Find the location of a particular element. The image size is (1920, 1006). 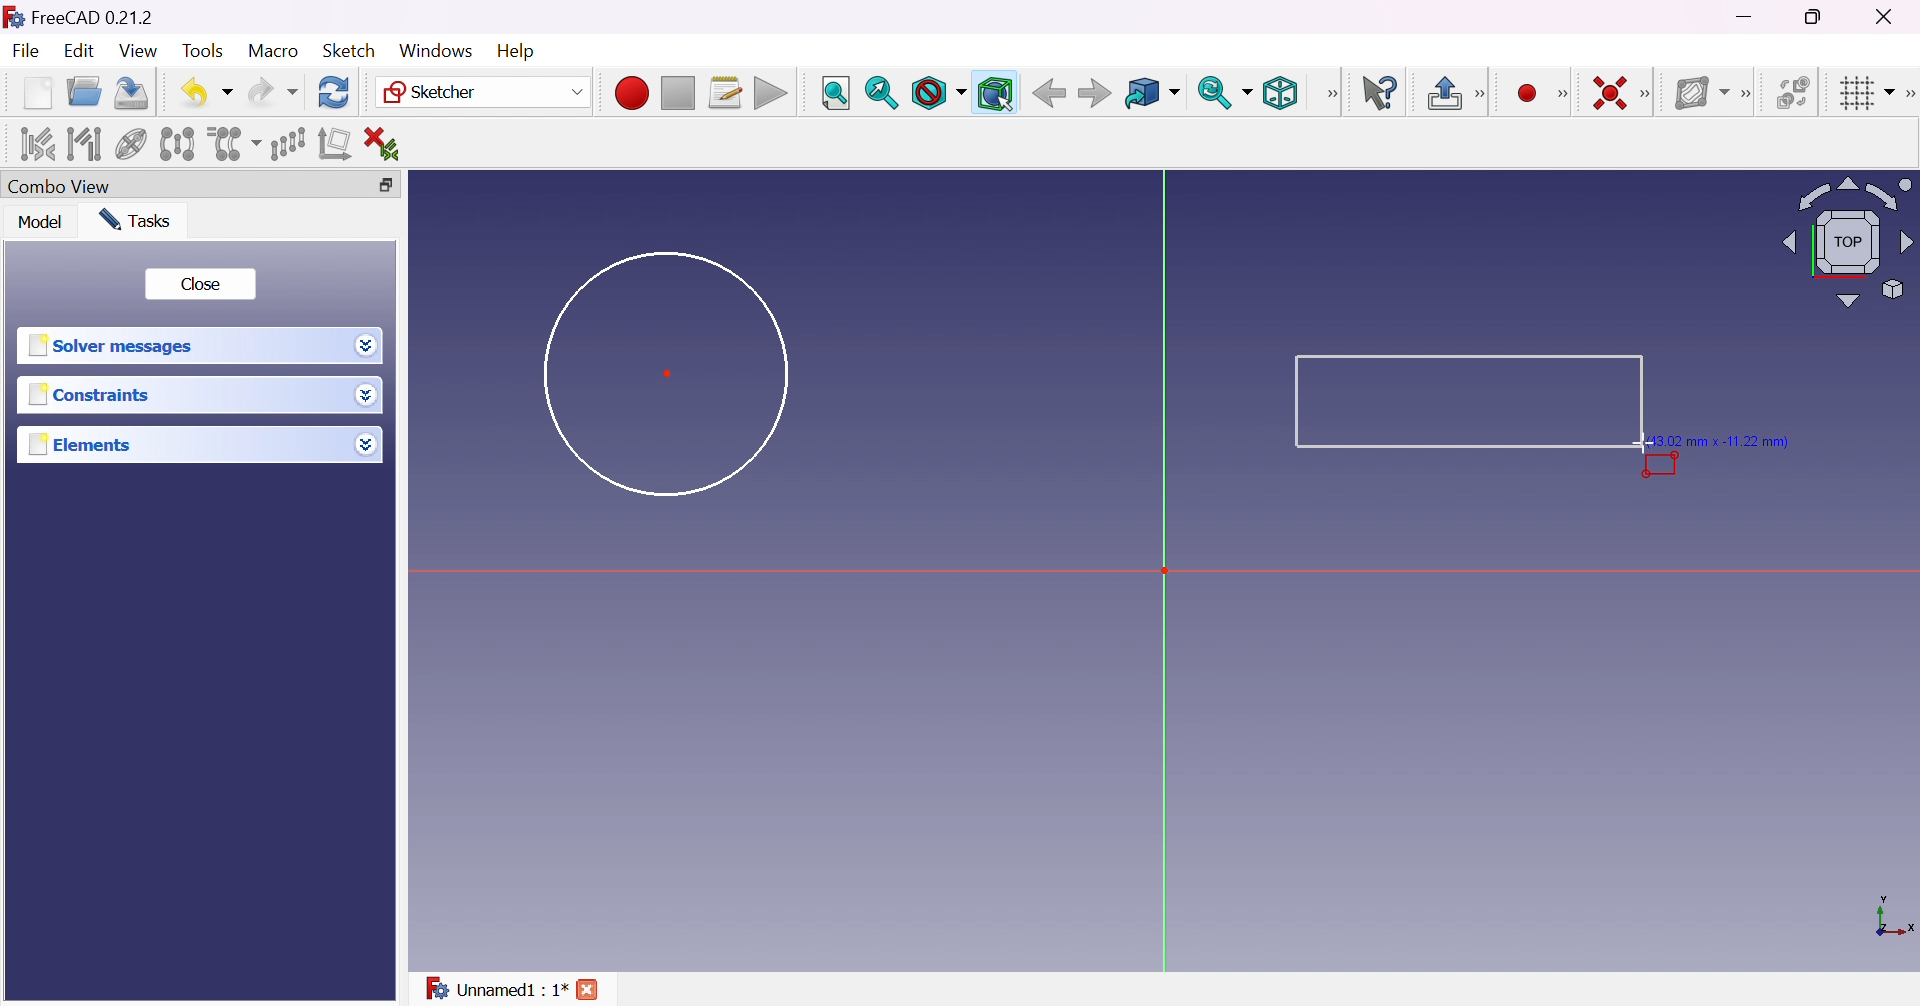

Sketch is located at coordinates (348, 50).